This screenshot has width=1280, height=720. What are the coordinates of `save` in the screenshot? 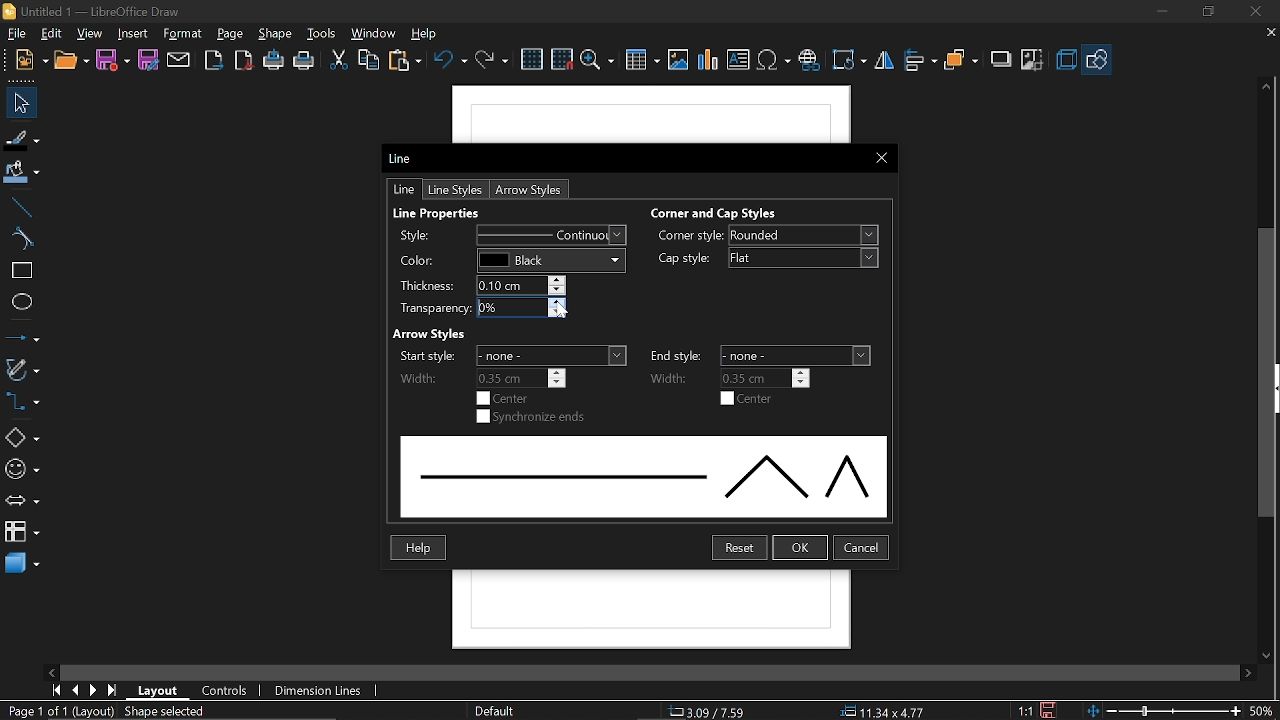 It's located at (1054, 710).